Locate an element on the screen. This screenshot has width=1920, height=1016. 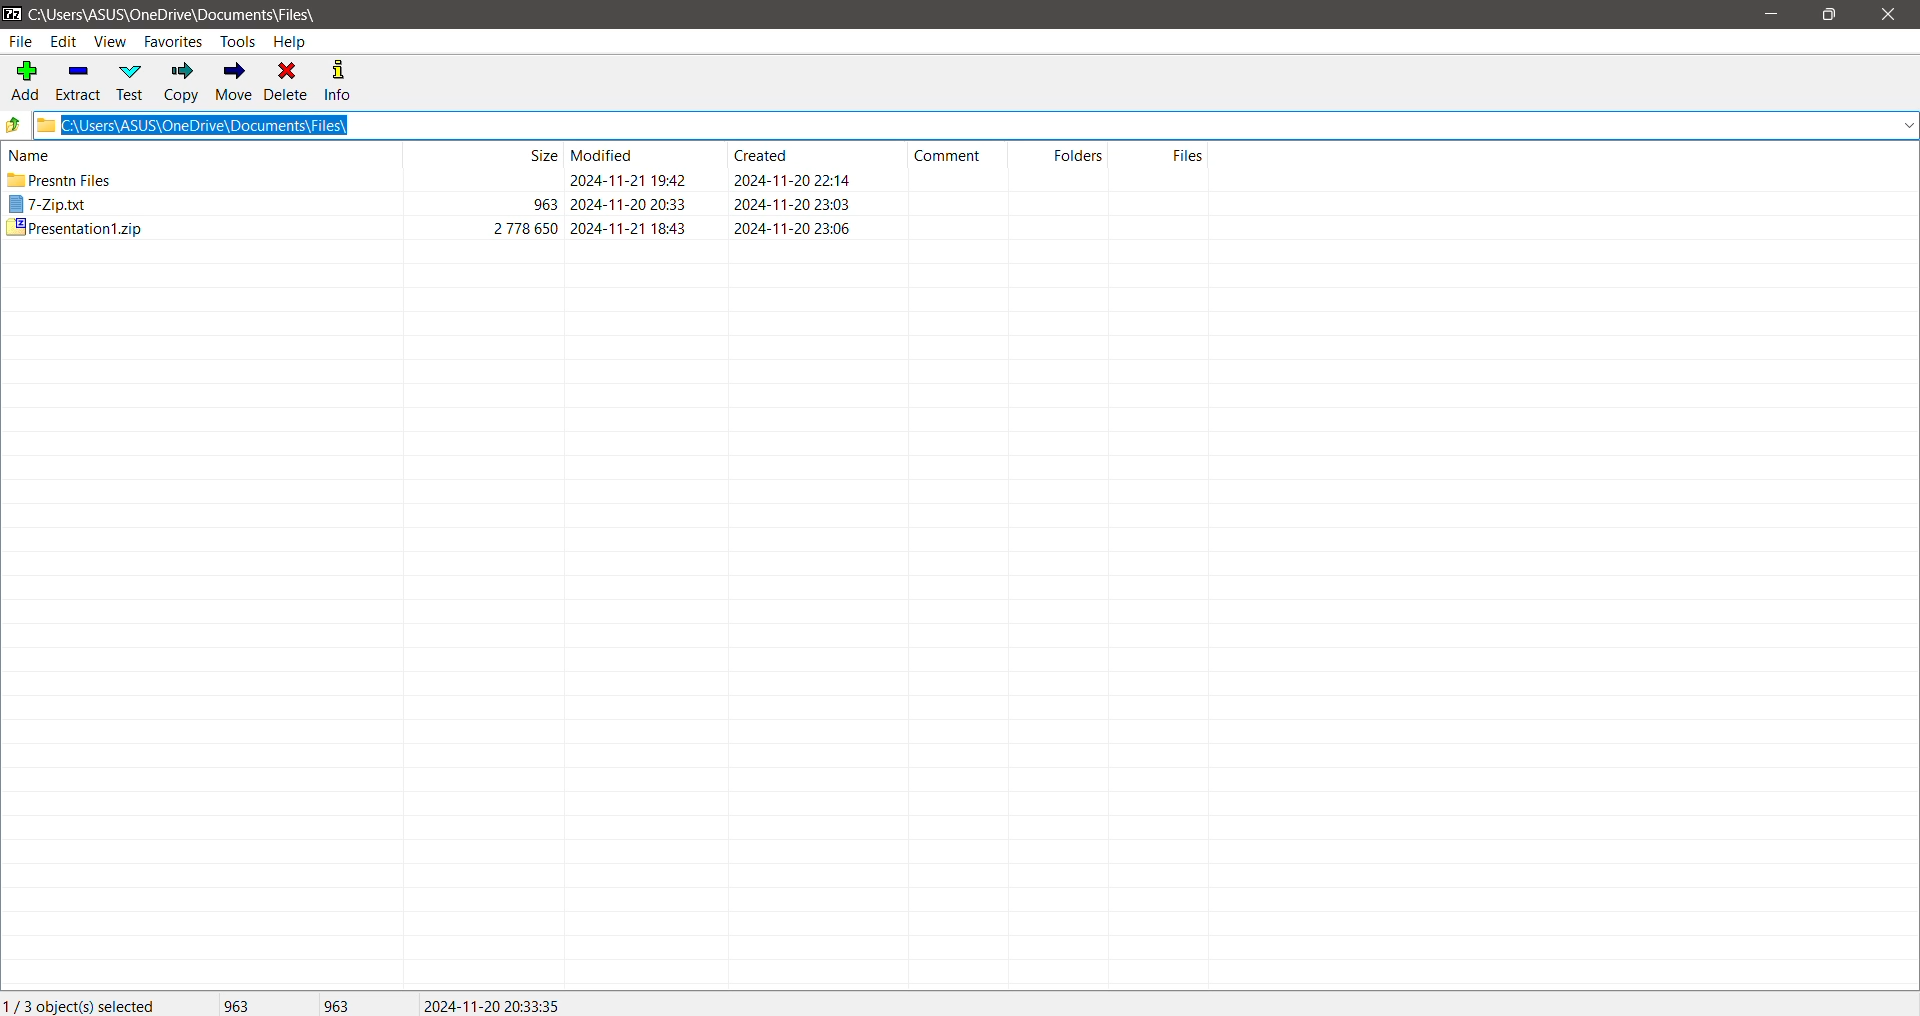
Minimize is located at coordinates (1773, 15).